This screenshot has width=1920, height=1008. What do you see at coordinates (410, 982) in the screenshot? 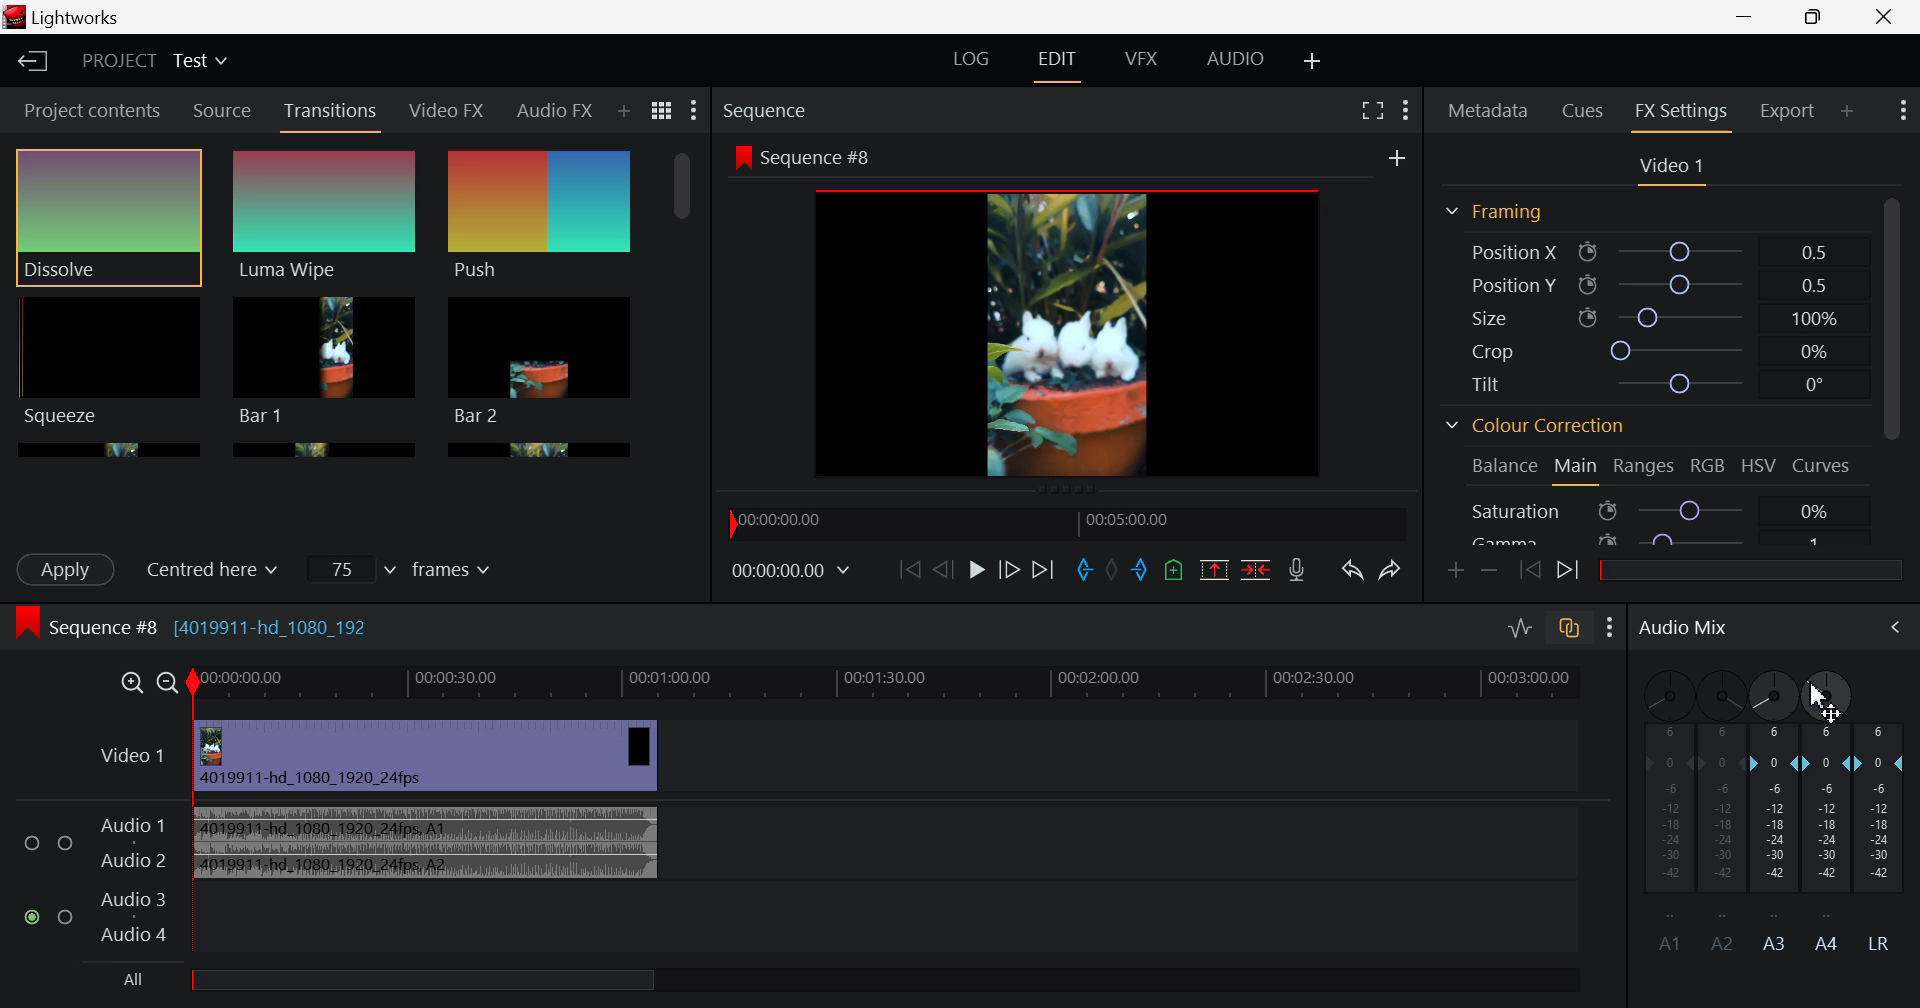
I see `All` at bounding box center [410, 982].